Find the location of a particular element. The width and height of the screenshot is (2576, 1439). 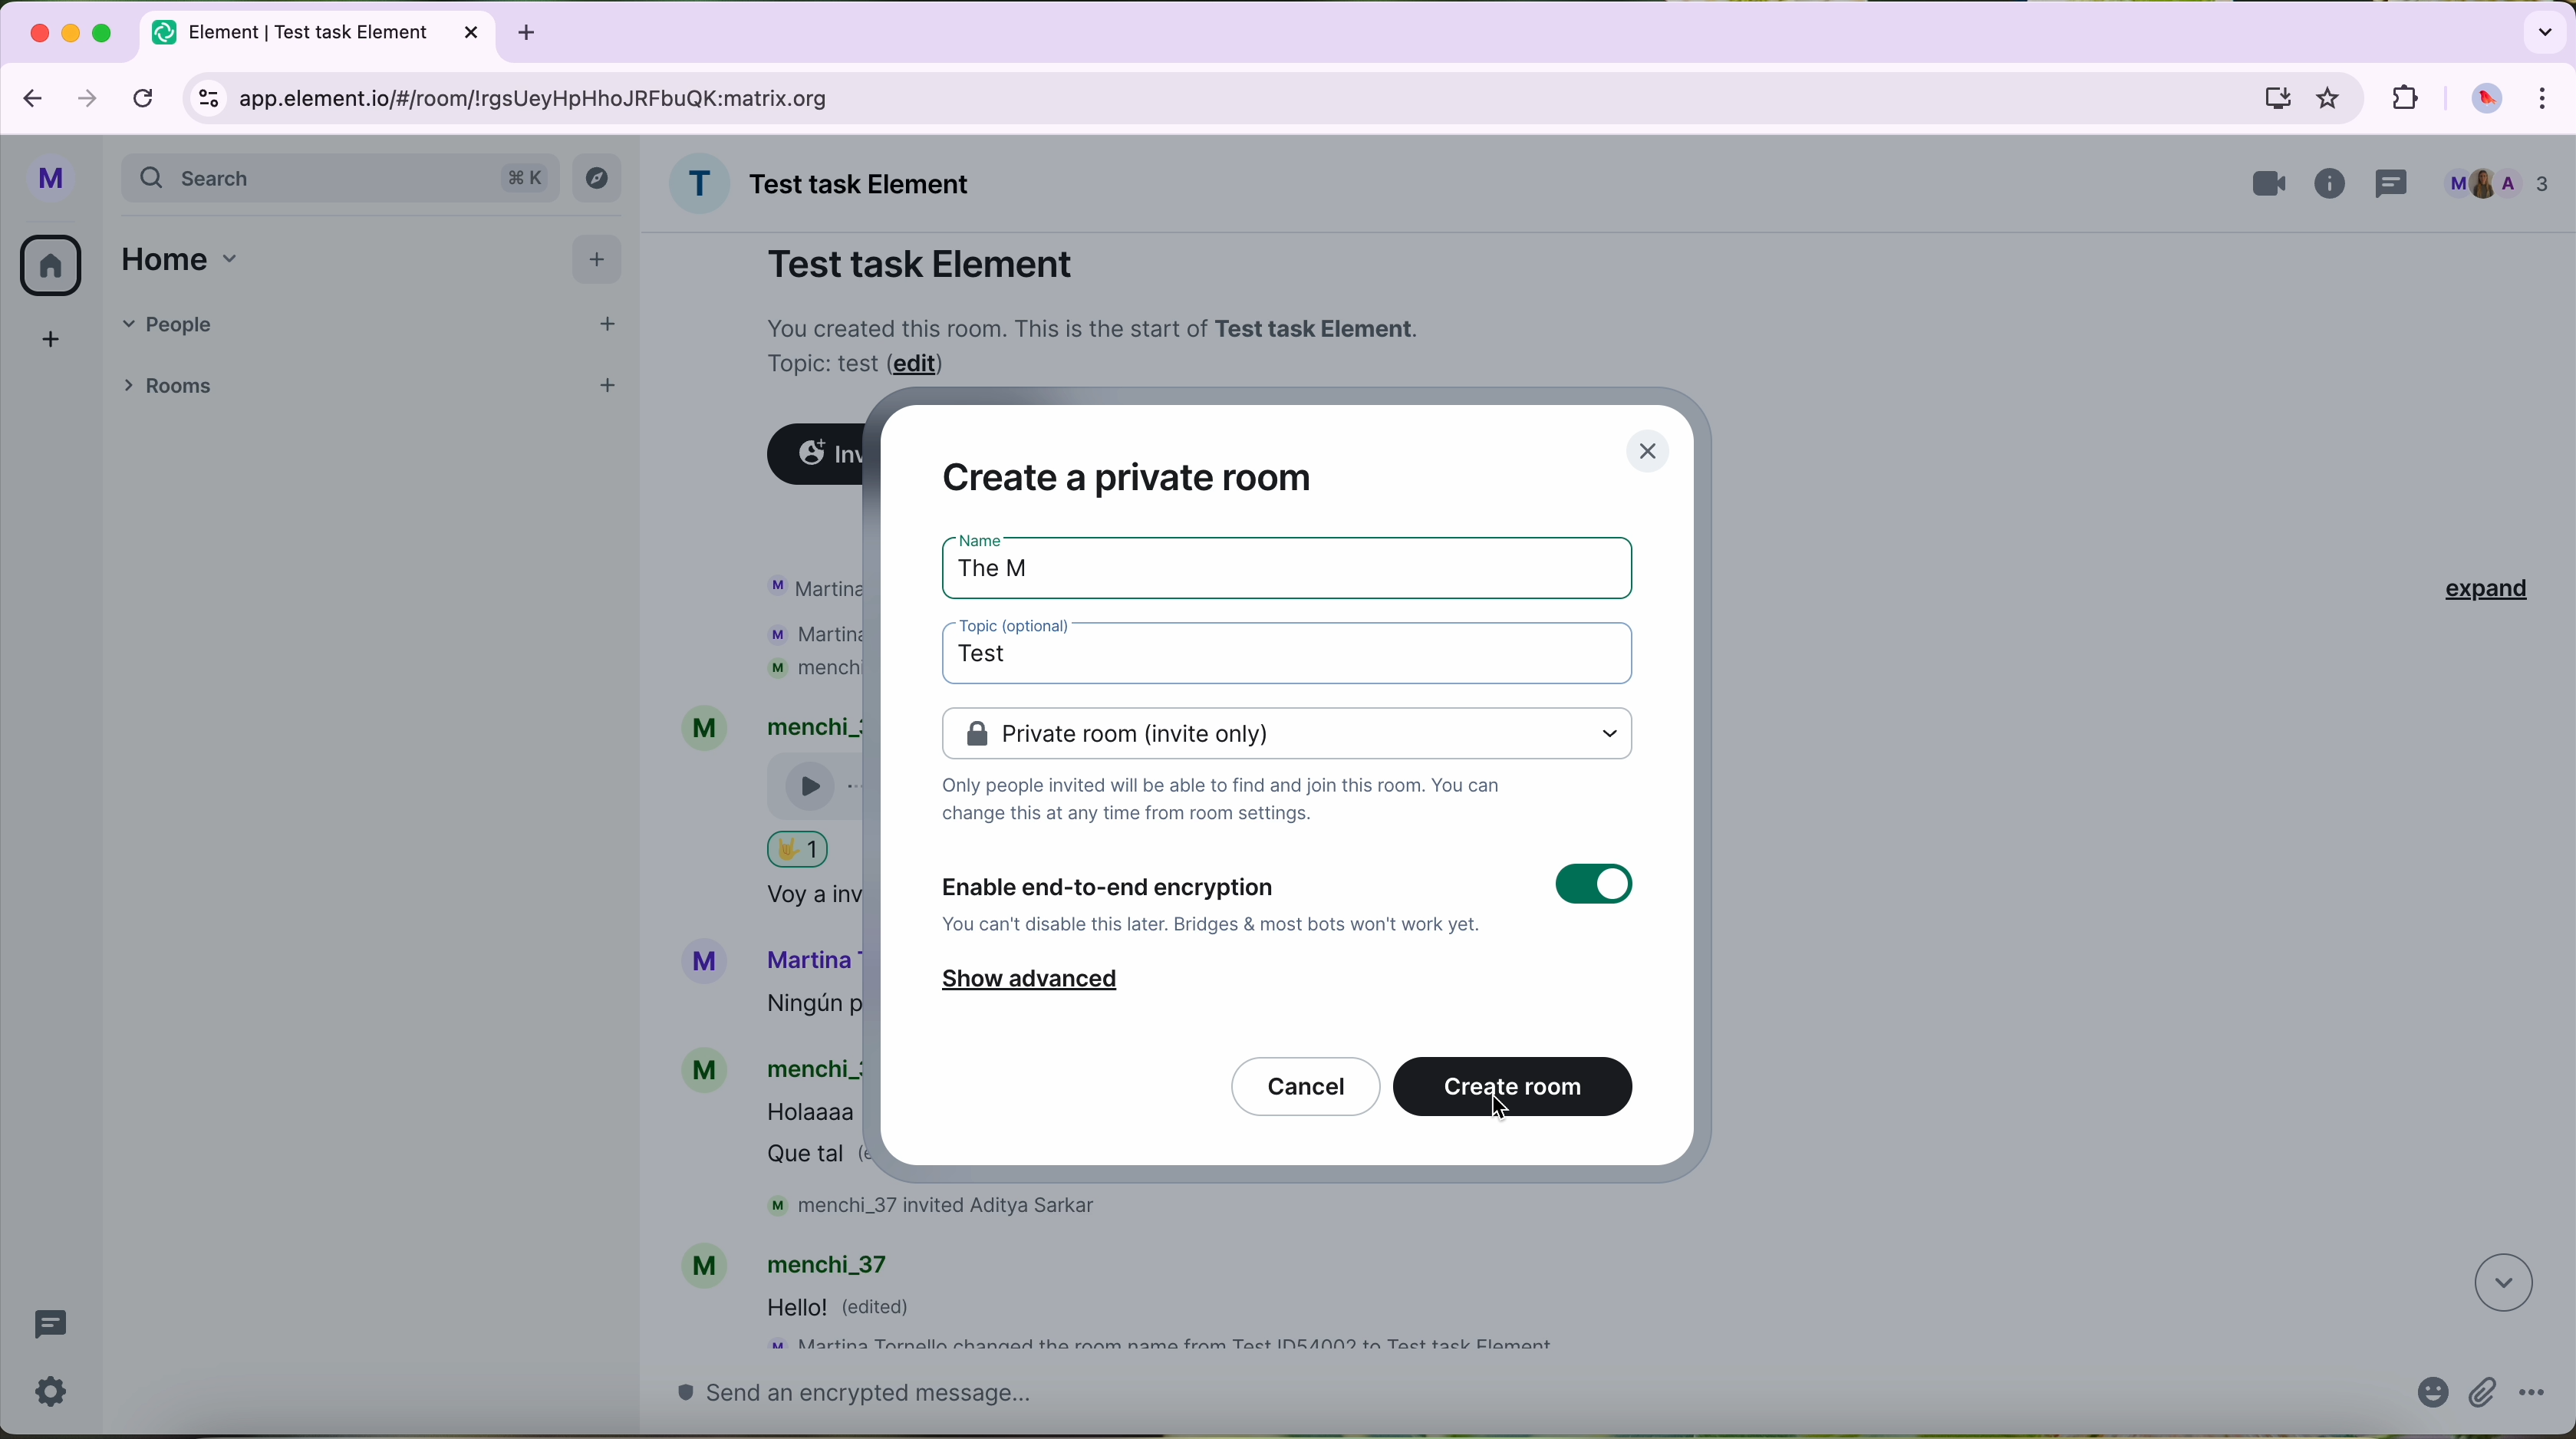

navigate down is located at coordinates (2500, 1284).